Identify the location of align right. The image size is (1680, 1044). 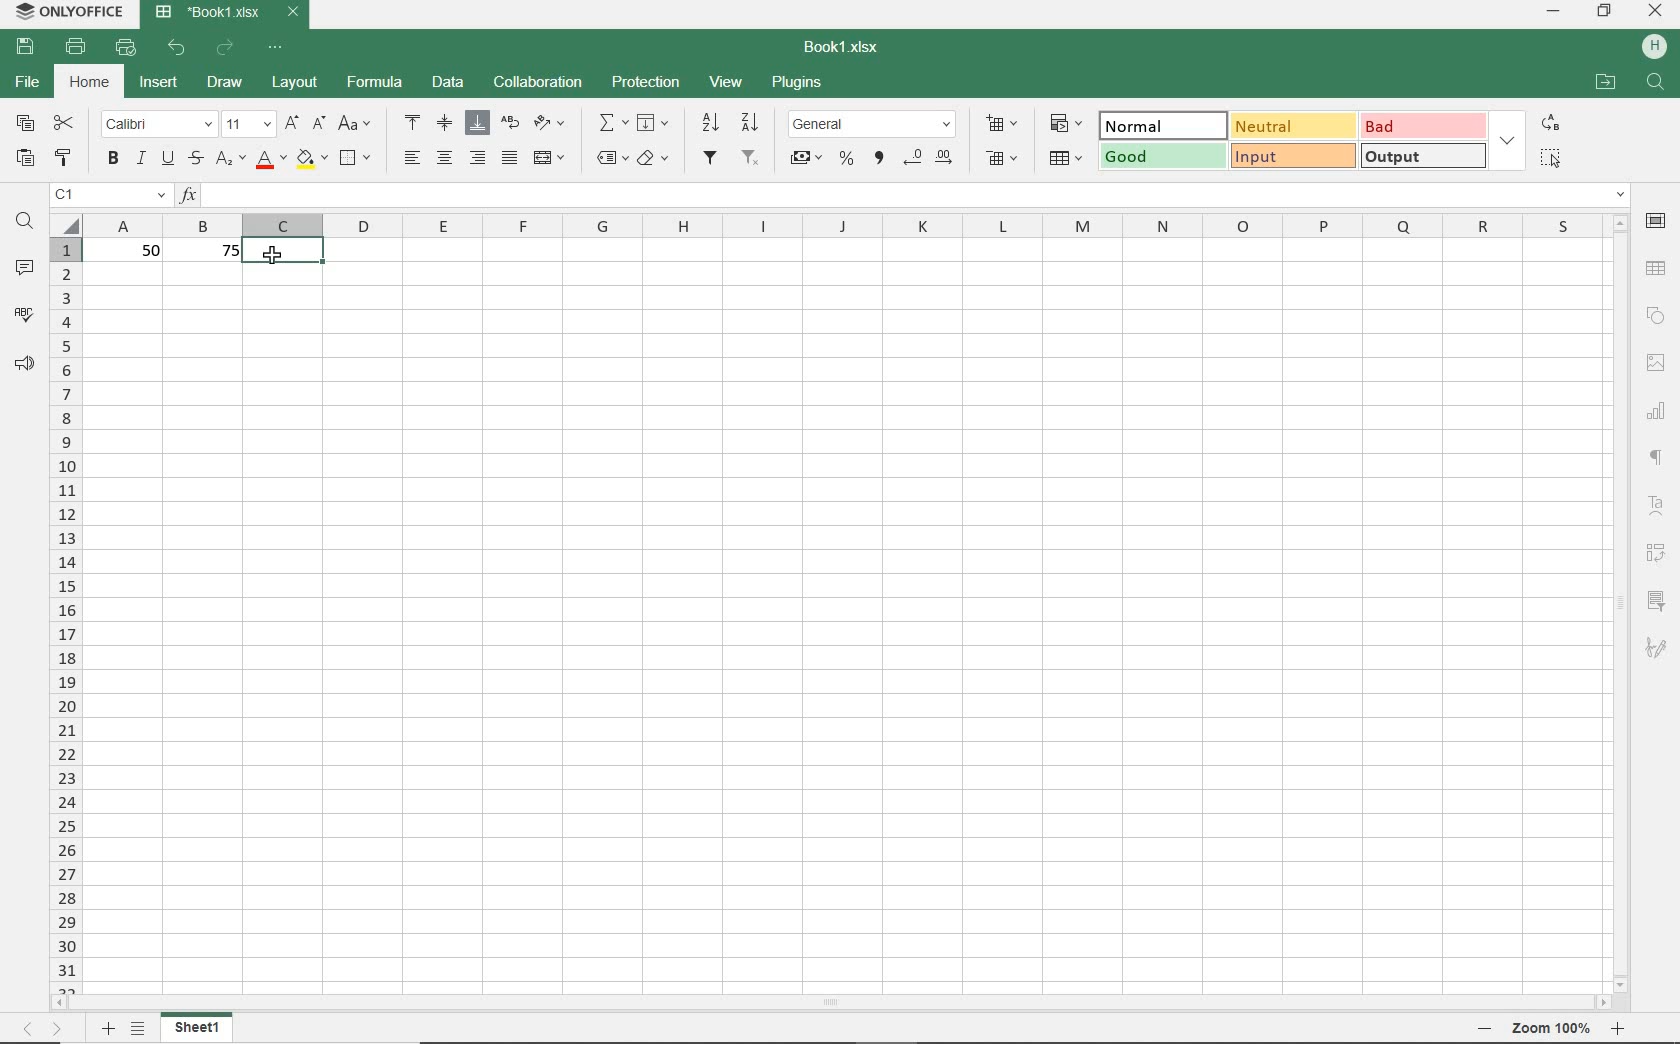
(477, 158).